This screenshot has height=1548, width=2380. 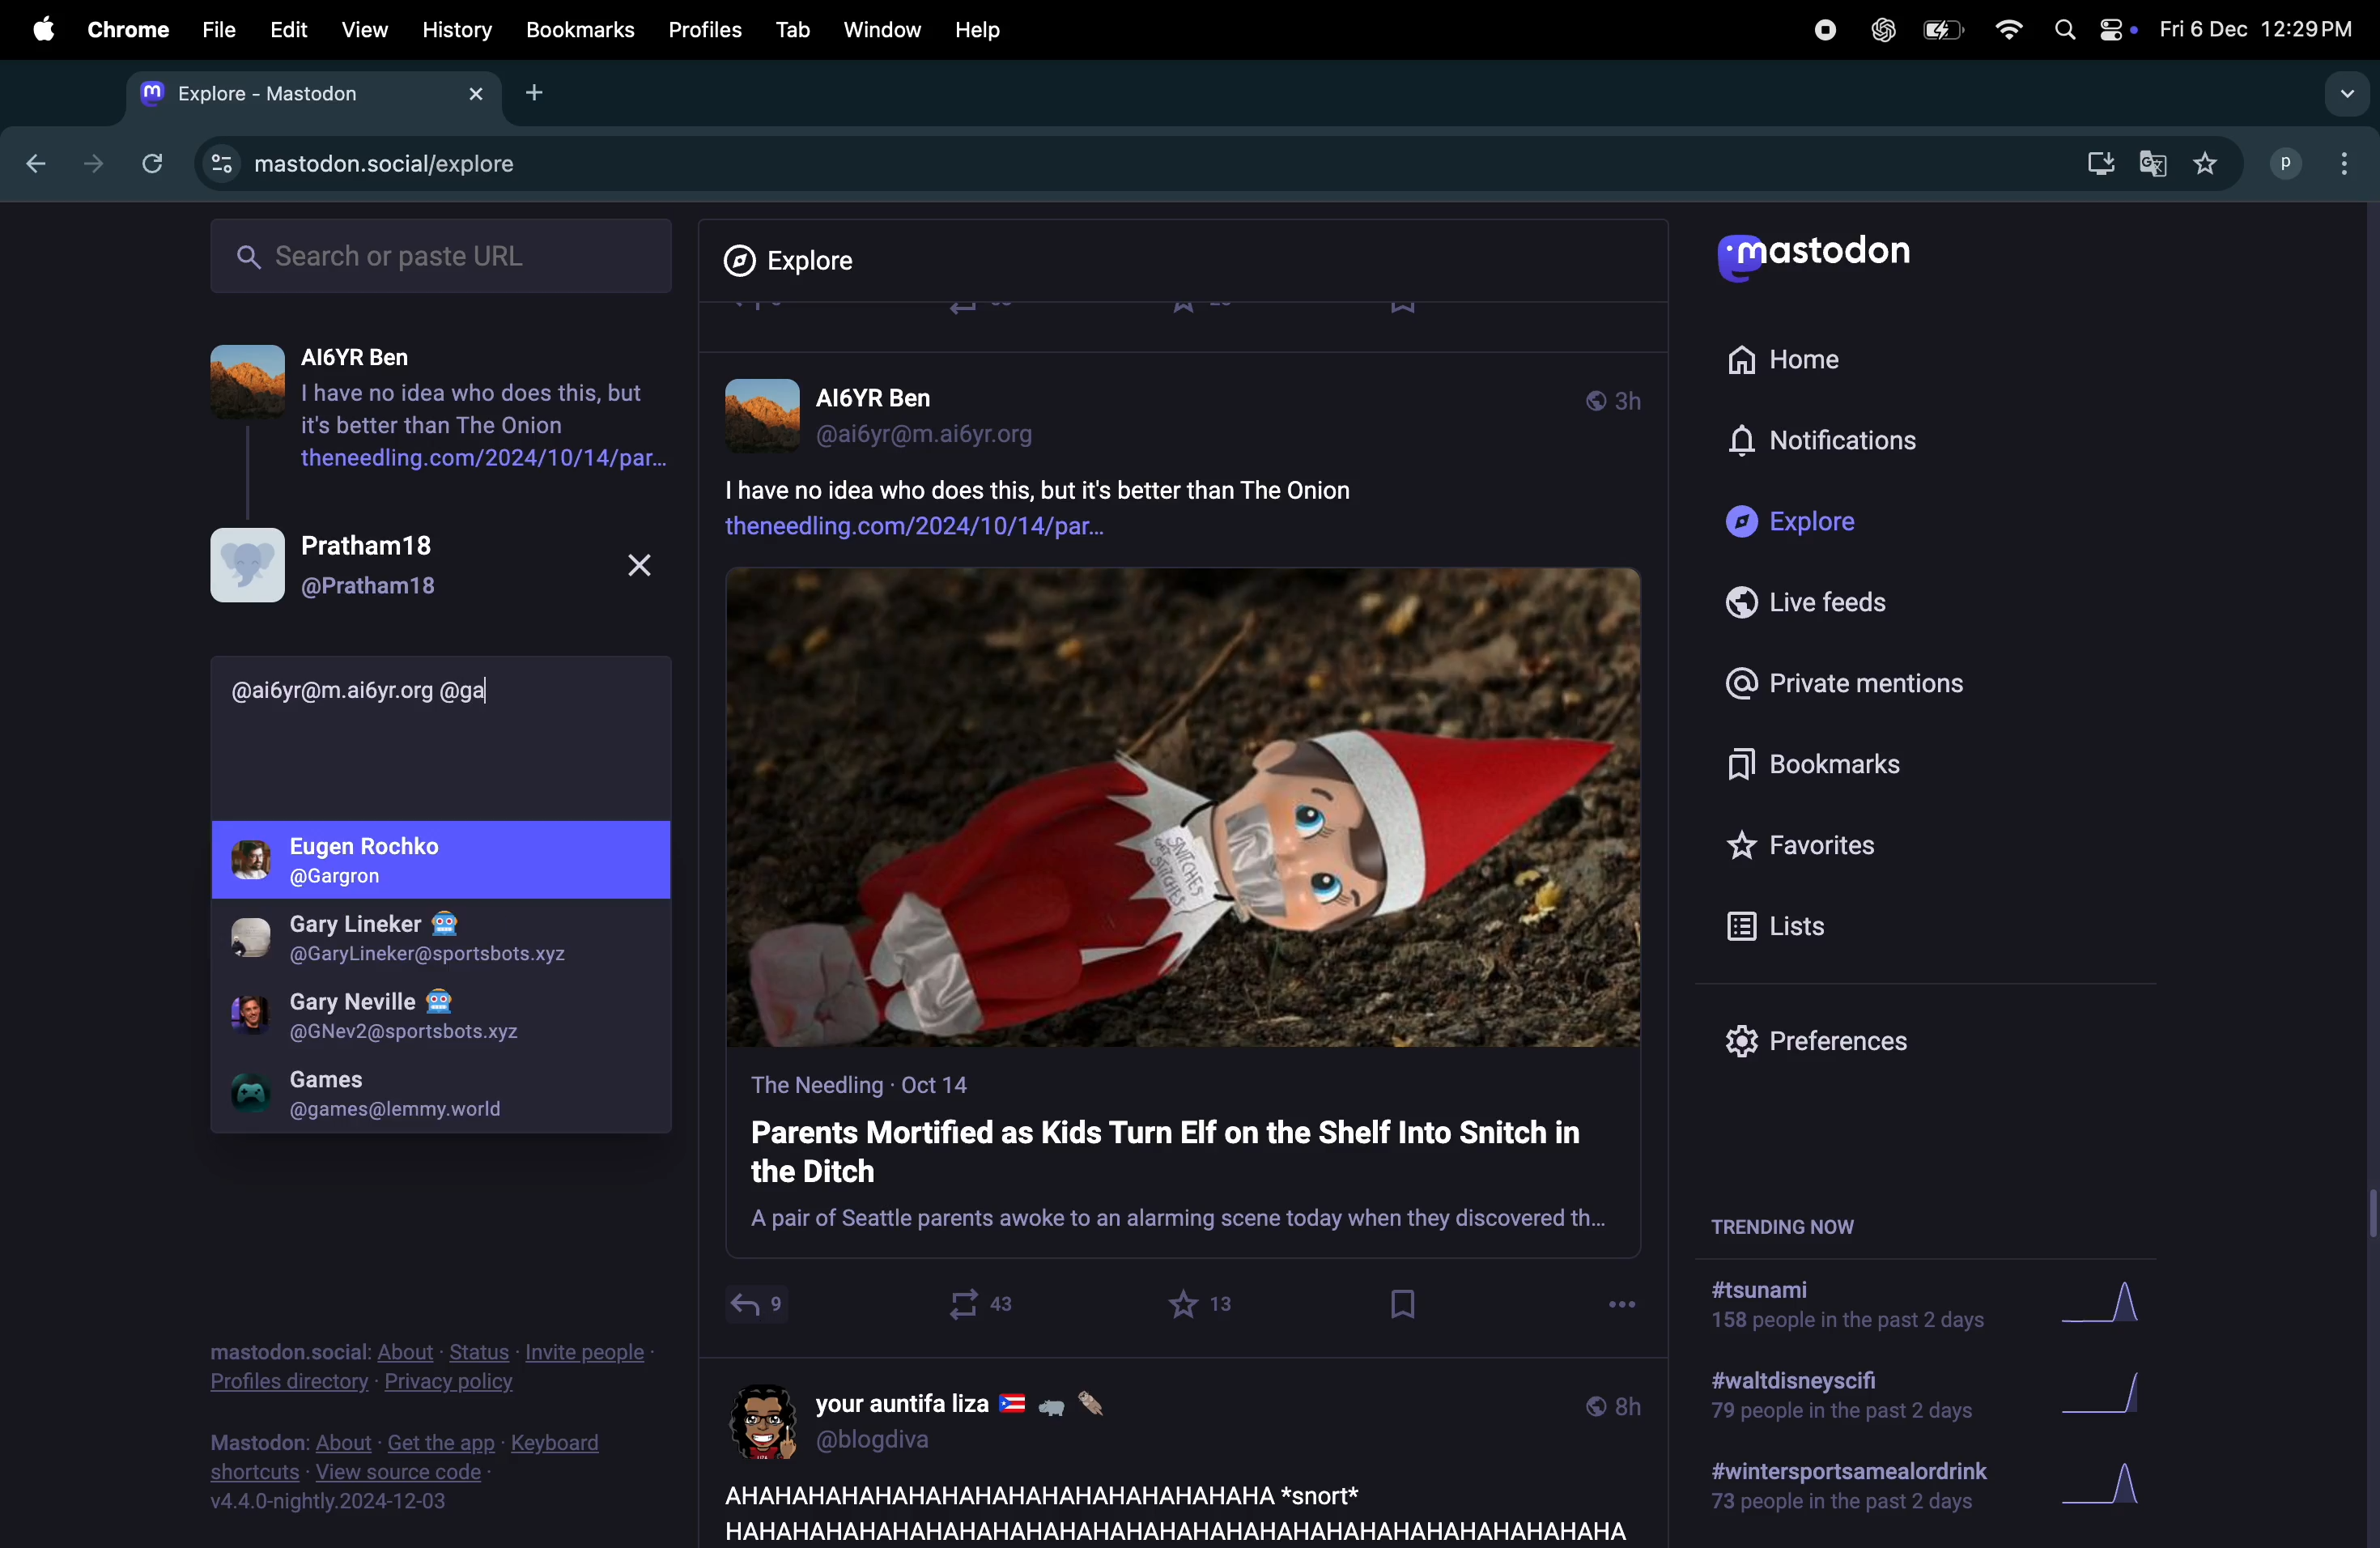 What do you see at coordinates (439, 1094) in the screenshot?
I see `usrer profile` at bounding box center [439, 1094].